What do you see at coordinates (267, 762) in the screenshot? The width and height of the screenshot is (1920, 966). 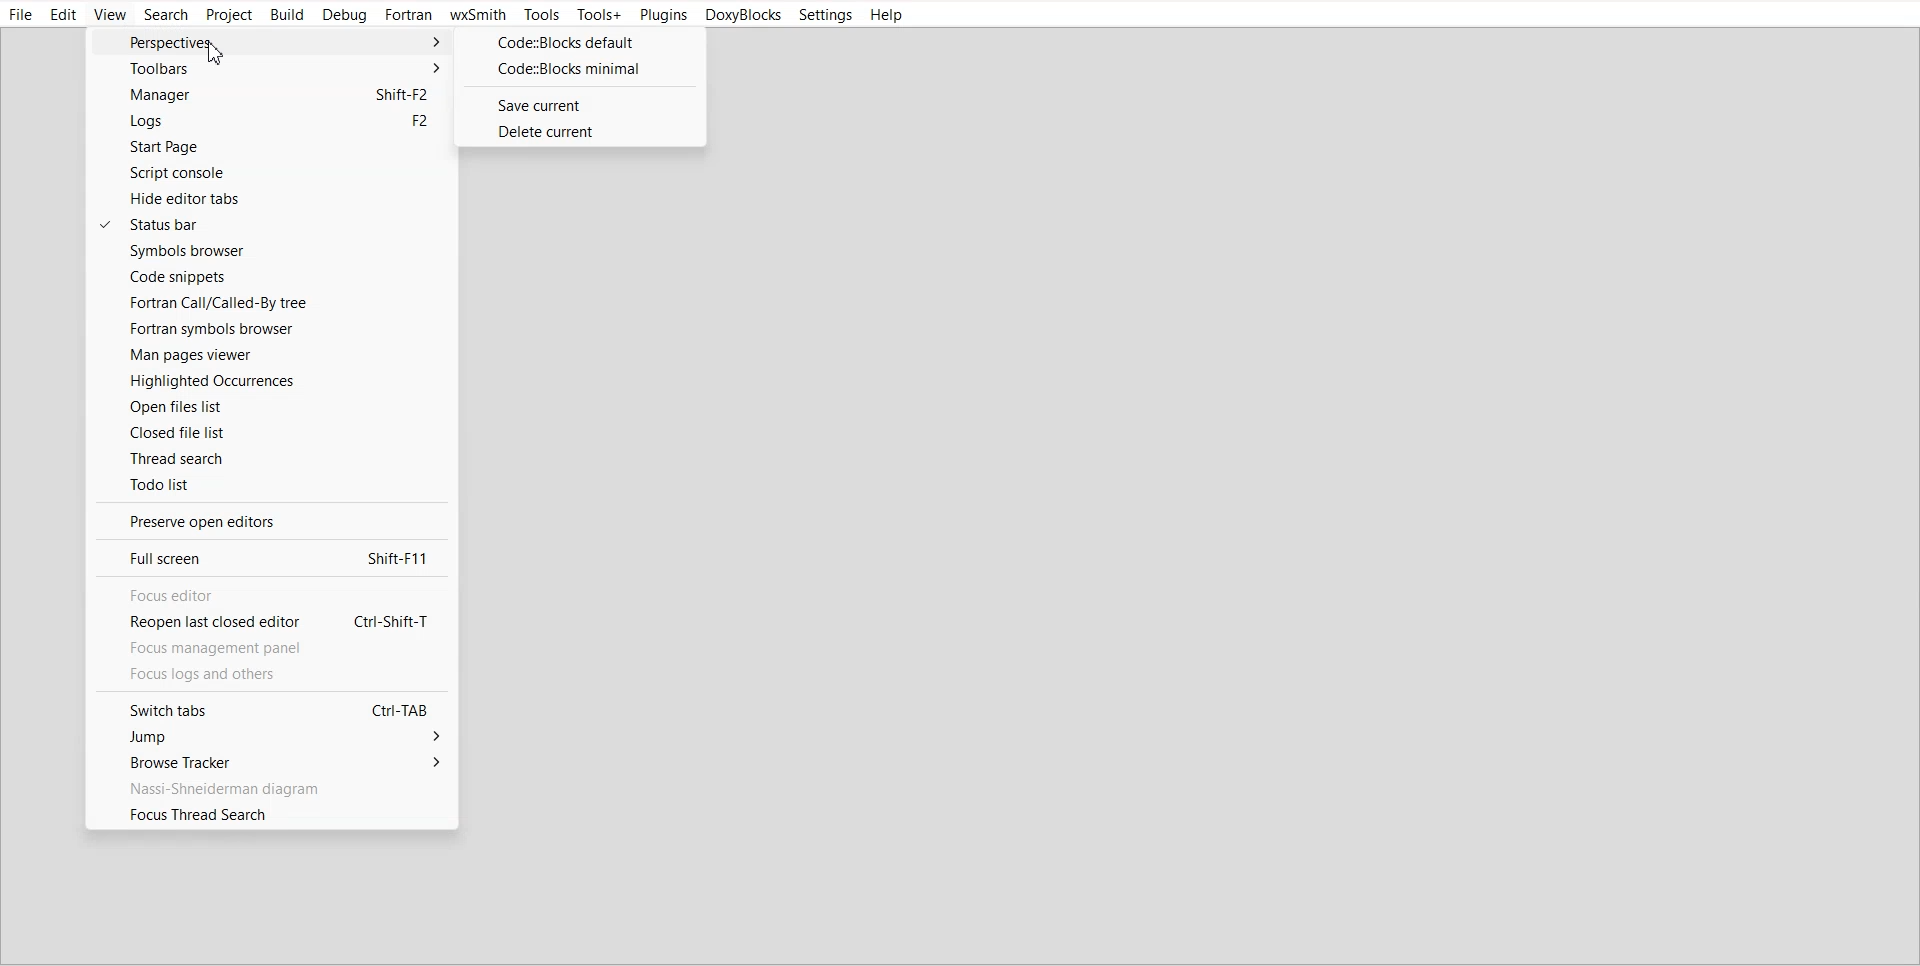 I see `Browse Tracker` at bounding box center [267, 762].